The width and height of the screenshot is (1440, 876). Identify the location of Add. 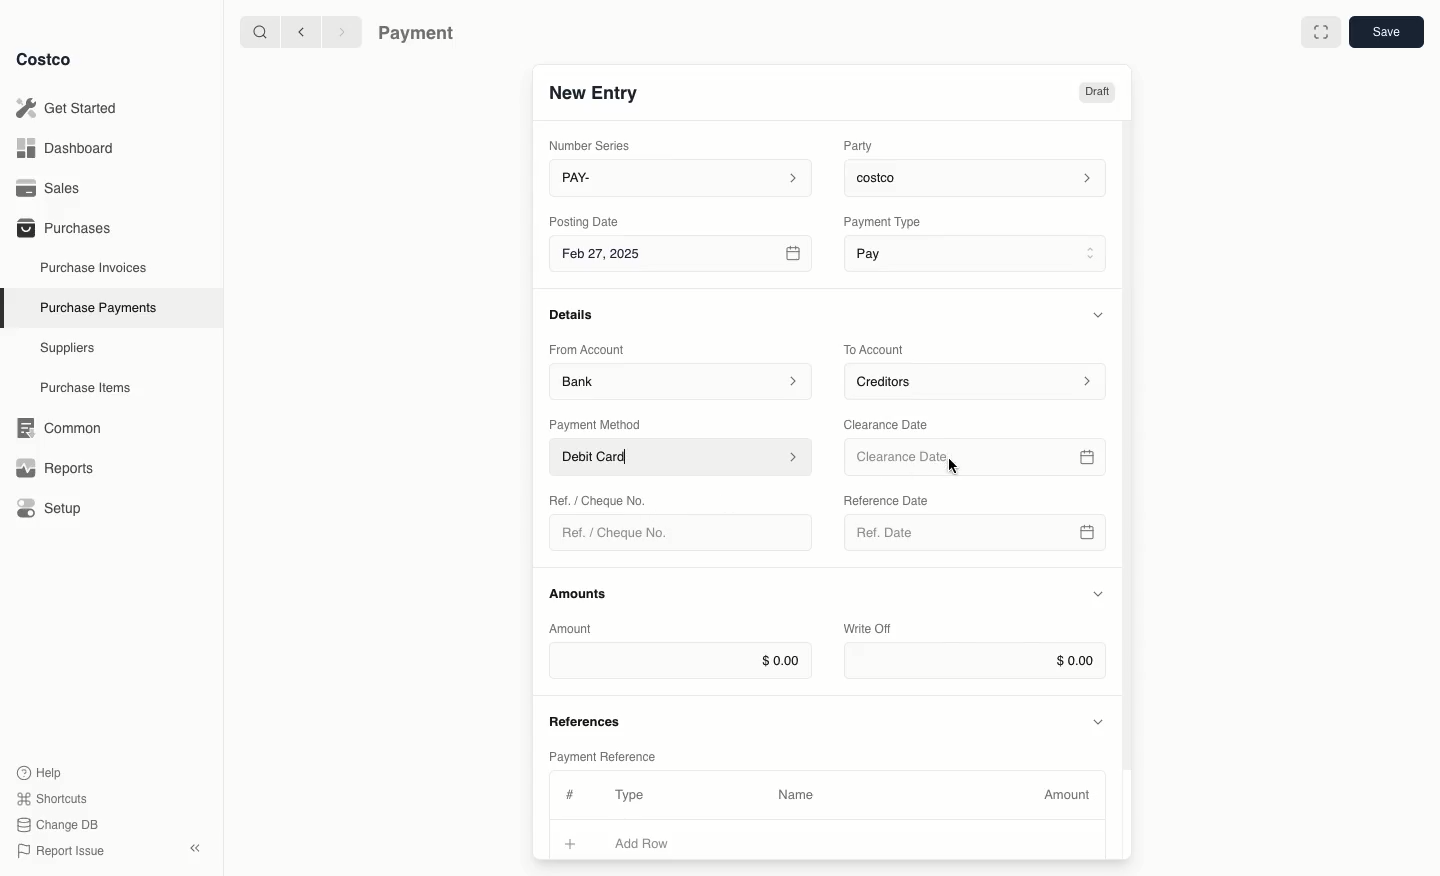
(571, 841).